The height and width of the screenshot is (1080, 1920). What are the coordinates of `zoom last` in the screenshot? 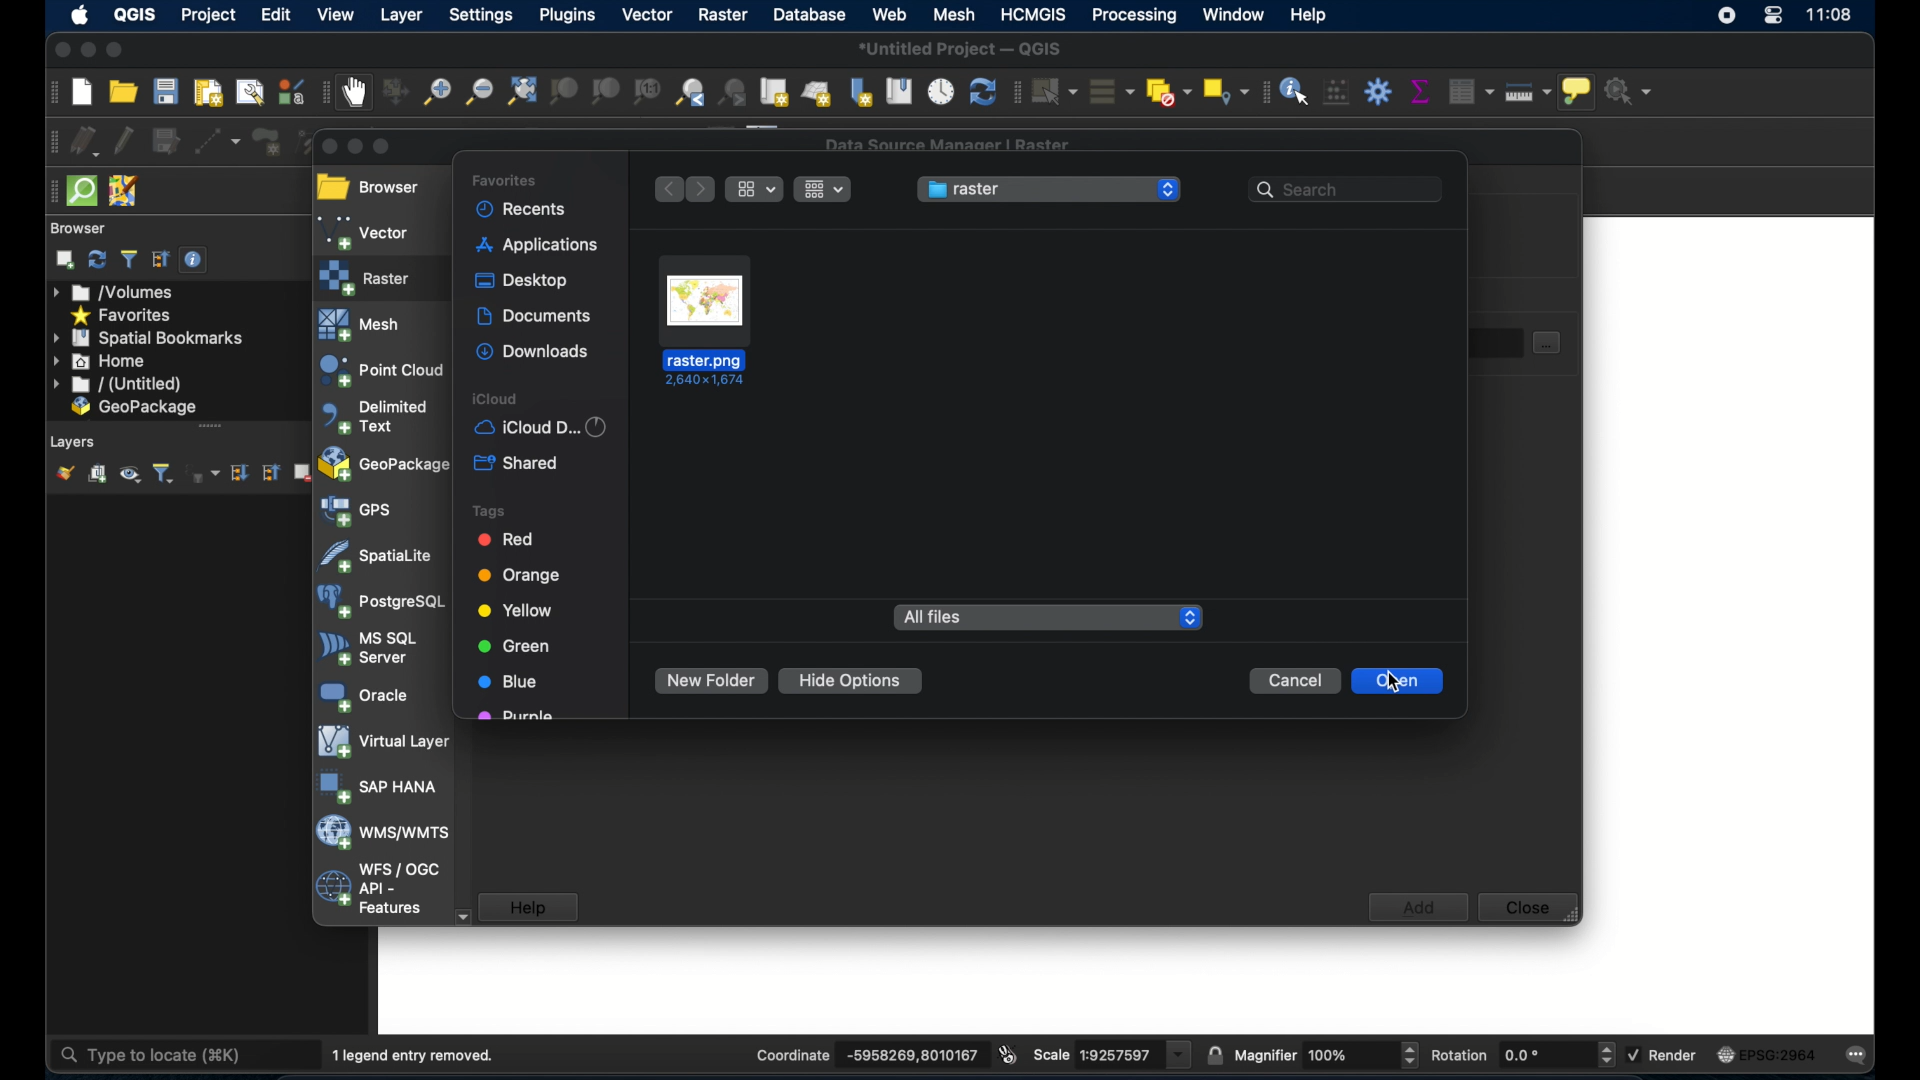 It's located at (691, 91).